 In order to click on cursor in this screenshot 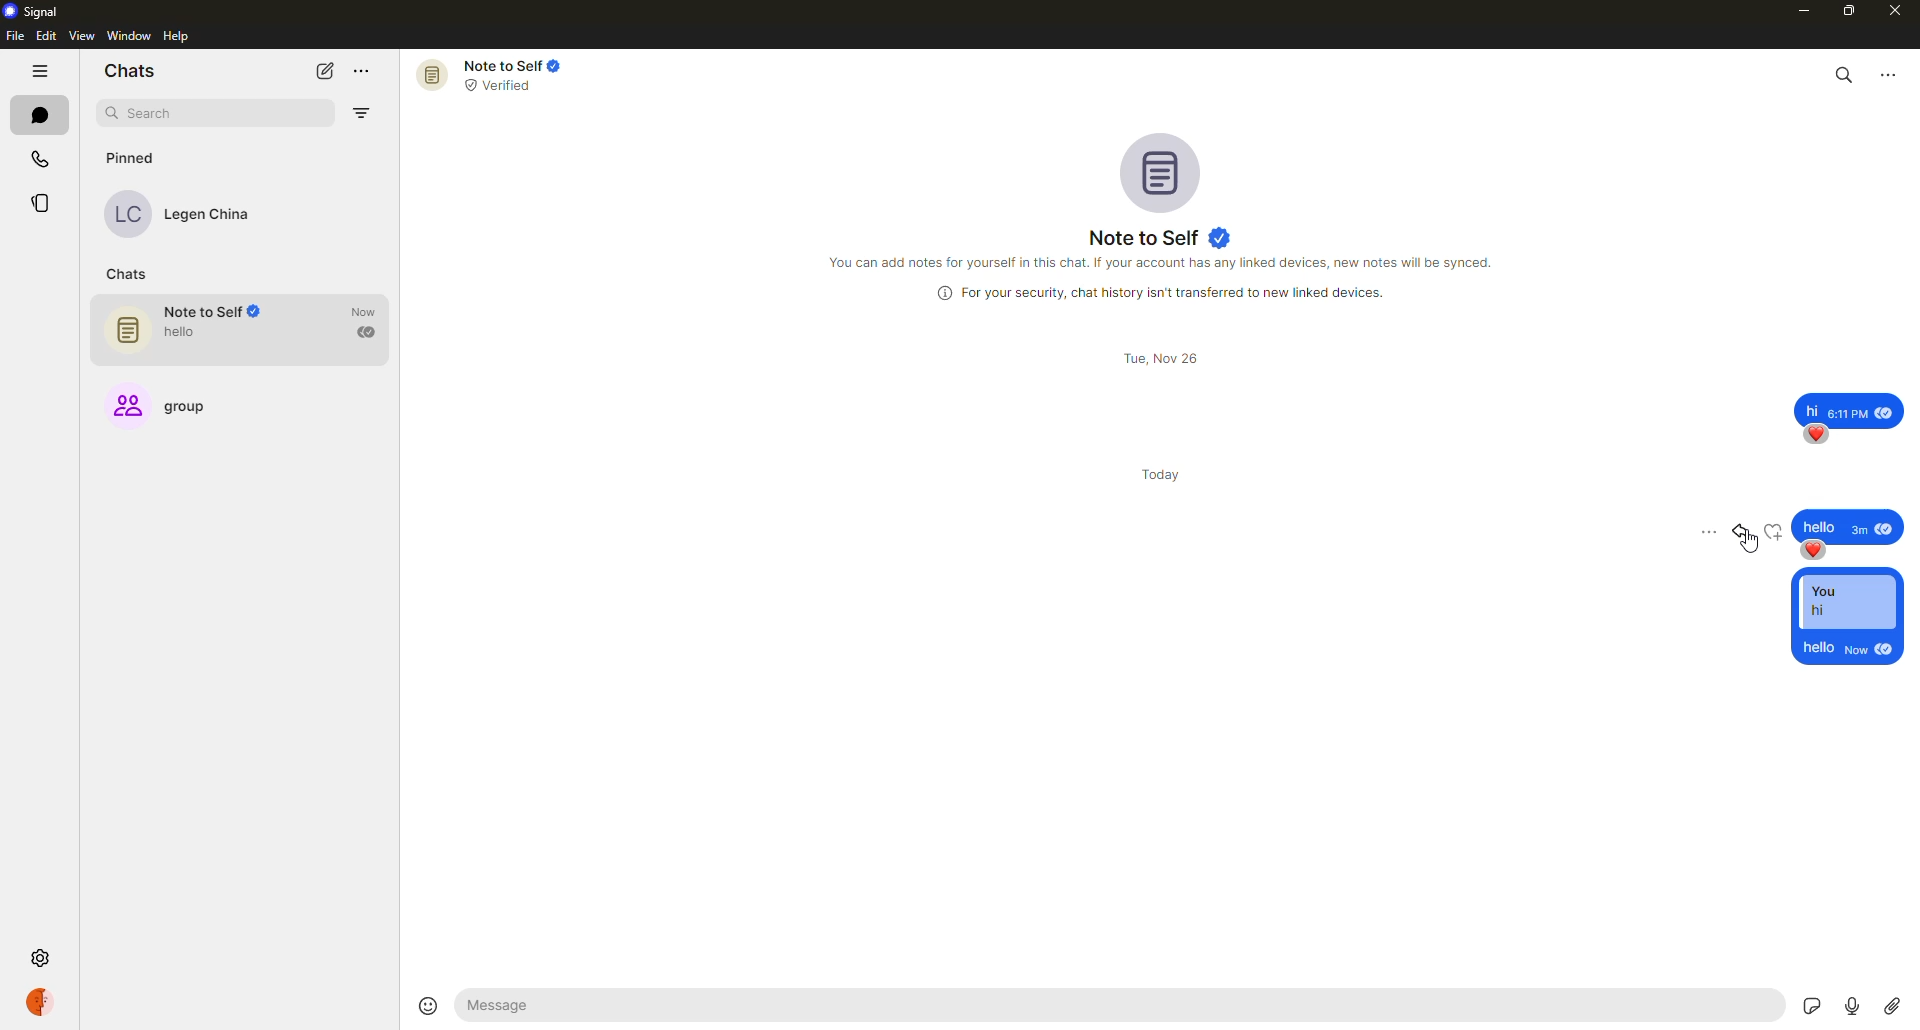, I will do `click(1750, 553)`.